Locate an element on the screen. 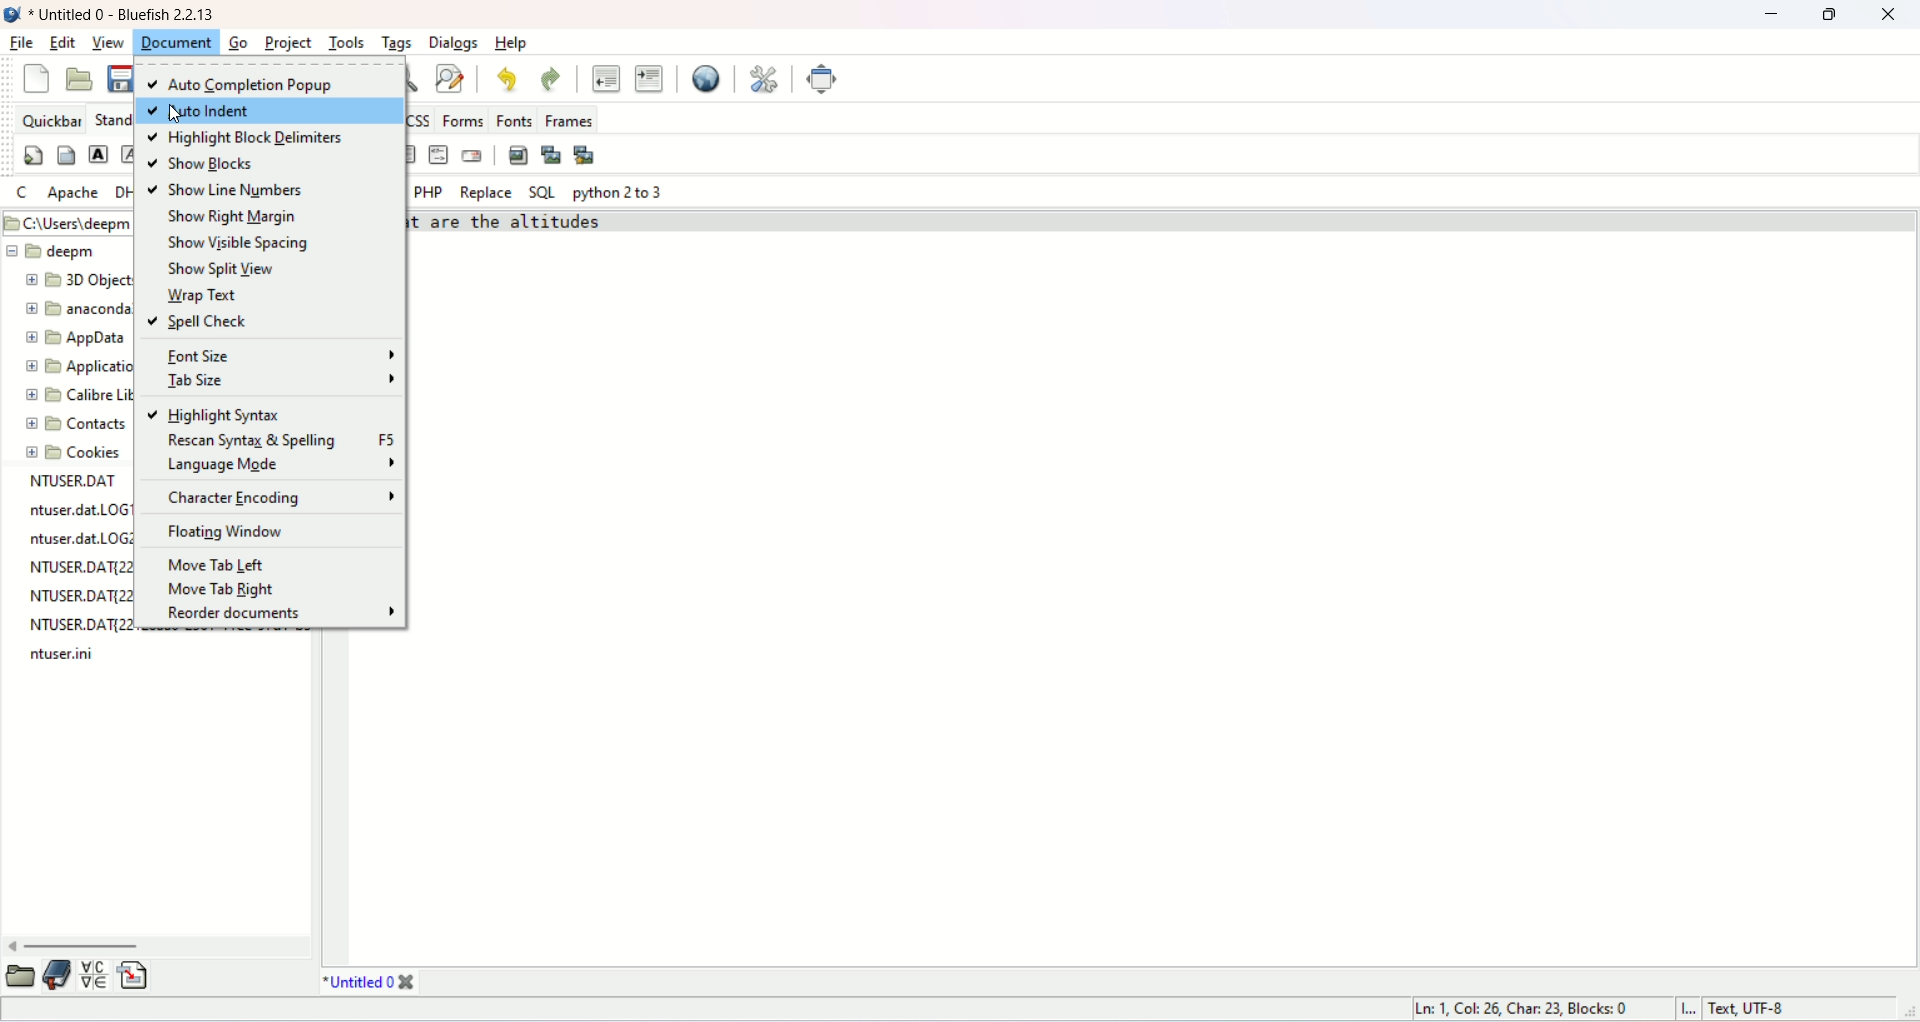  help is located at coordinates (512, 43).